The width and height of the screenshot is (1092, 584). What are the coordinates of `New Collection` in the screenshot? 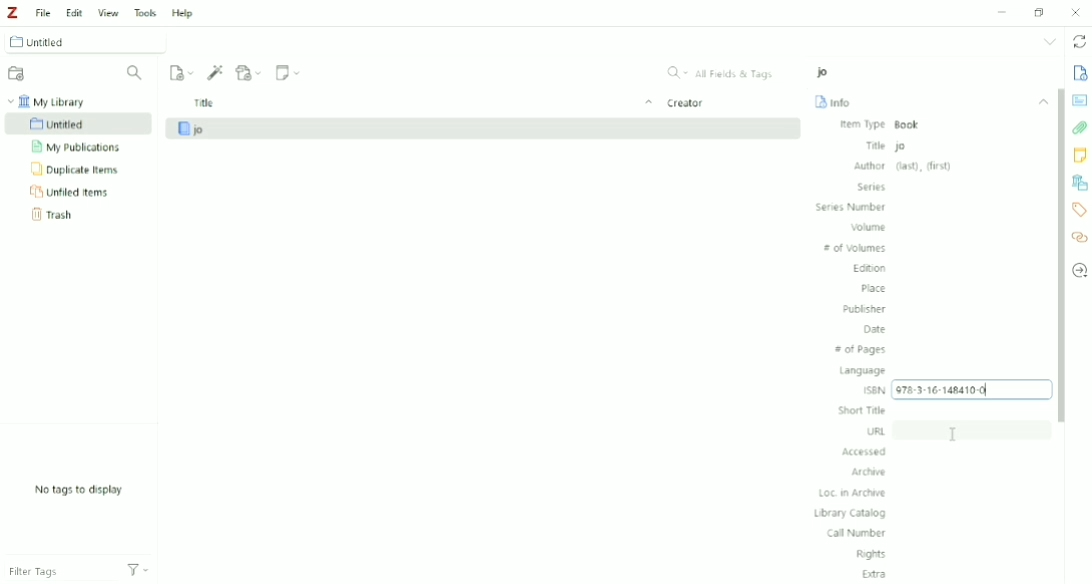 It's located at (18, 73).